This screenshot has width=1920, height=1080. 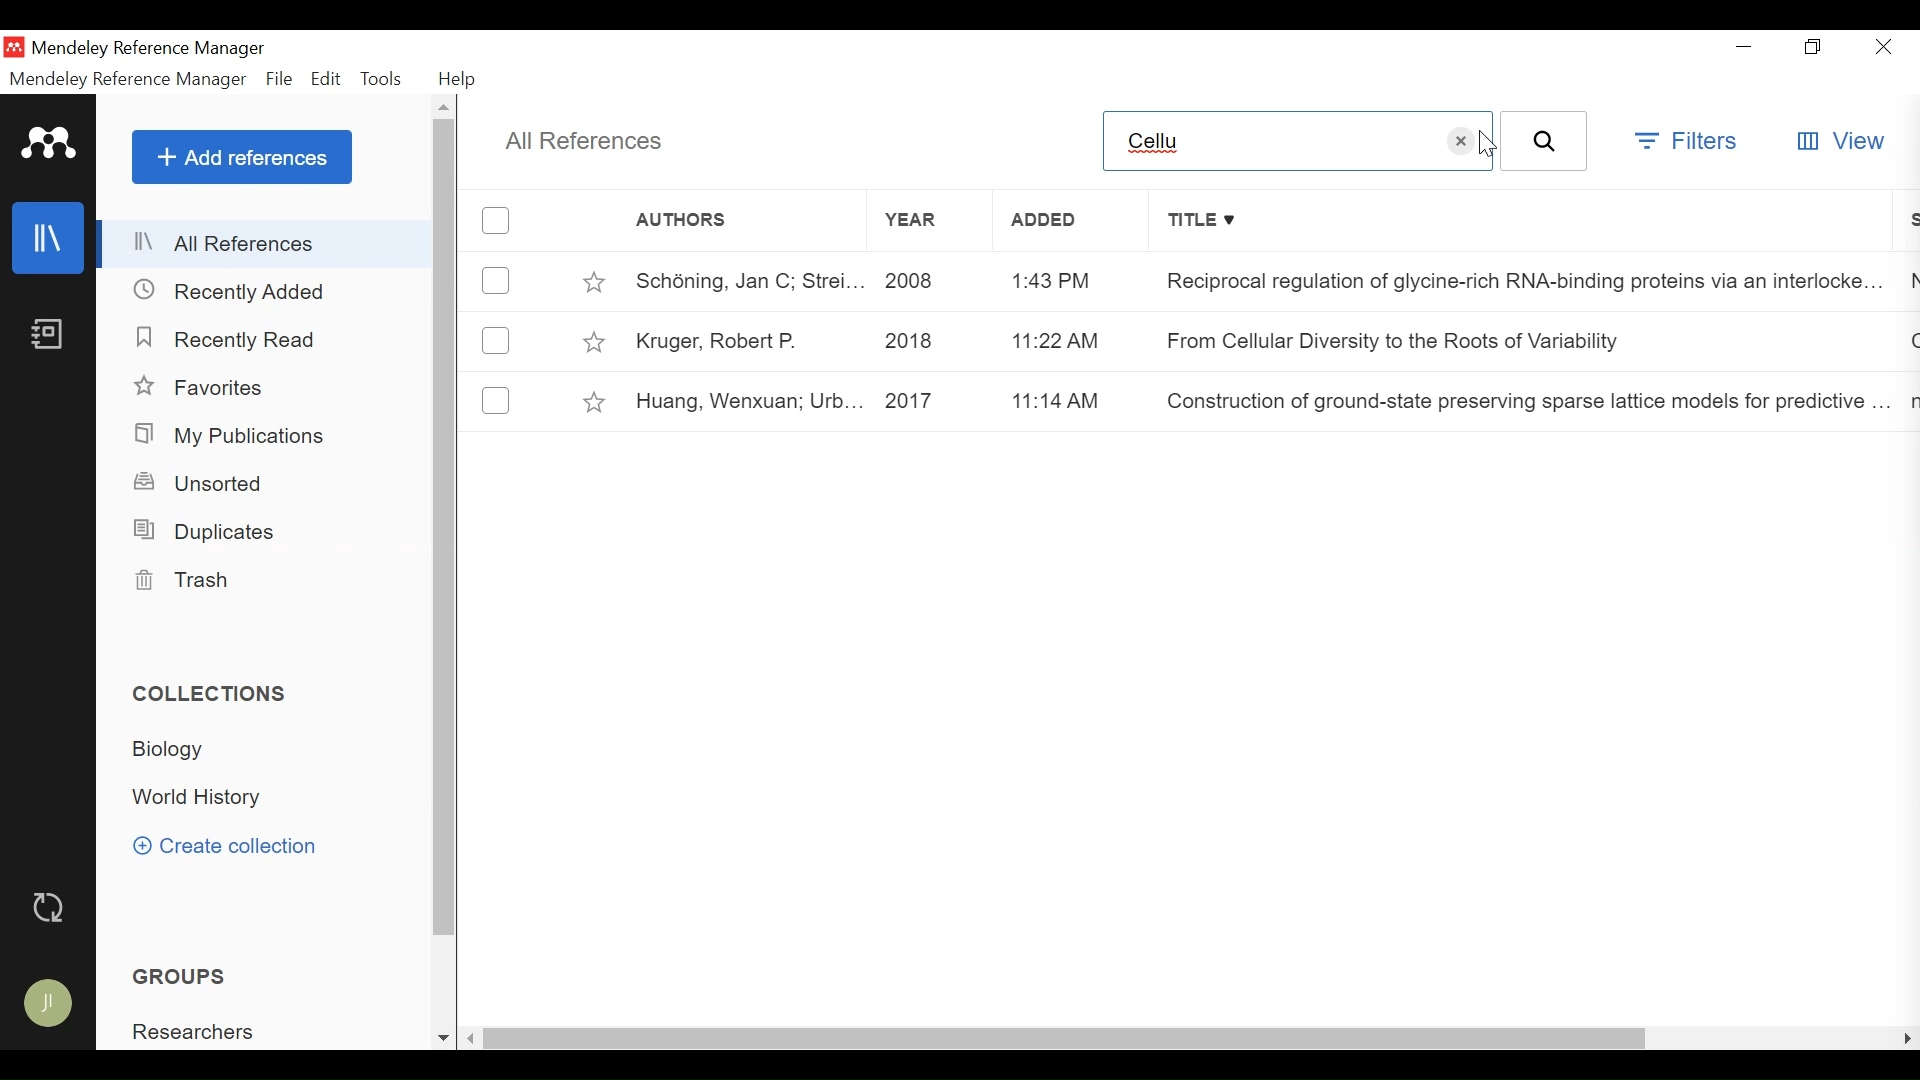 What do you see at coordinates (933, 281) in the screenshot?
I see `2008` at bounding box center [933, 281].